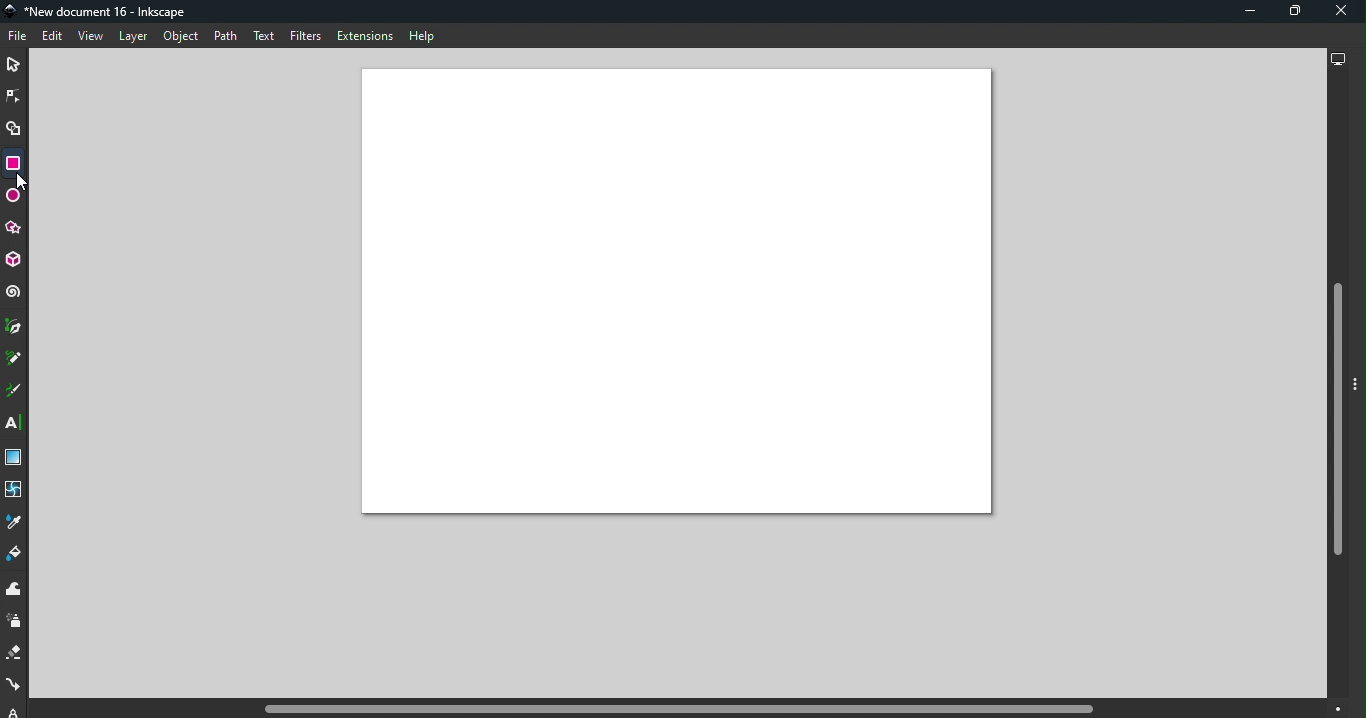 This screenshot has height=718, width=1366. What do you see at coordinates (1247, 11) in the screenshot?
I see `Minimize` at bounding box center [1247, 11].